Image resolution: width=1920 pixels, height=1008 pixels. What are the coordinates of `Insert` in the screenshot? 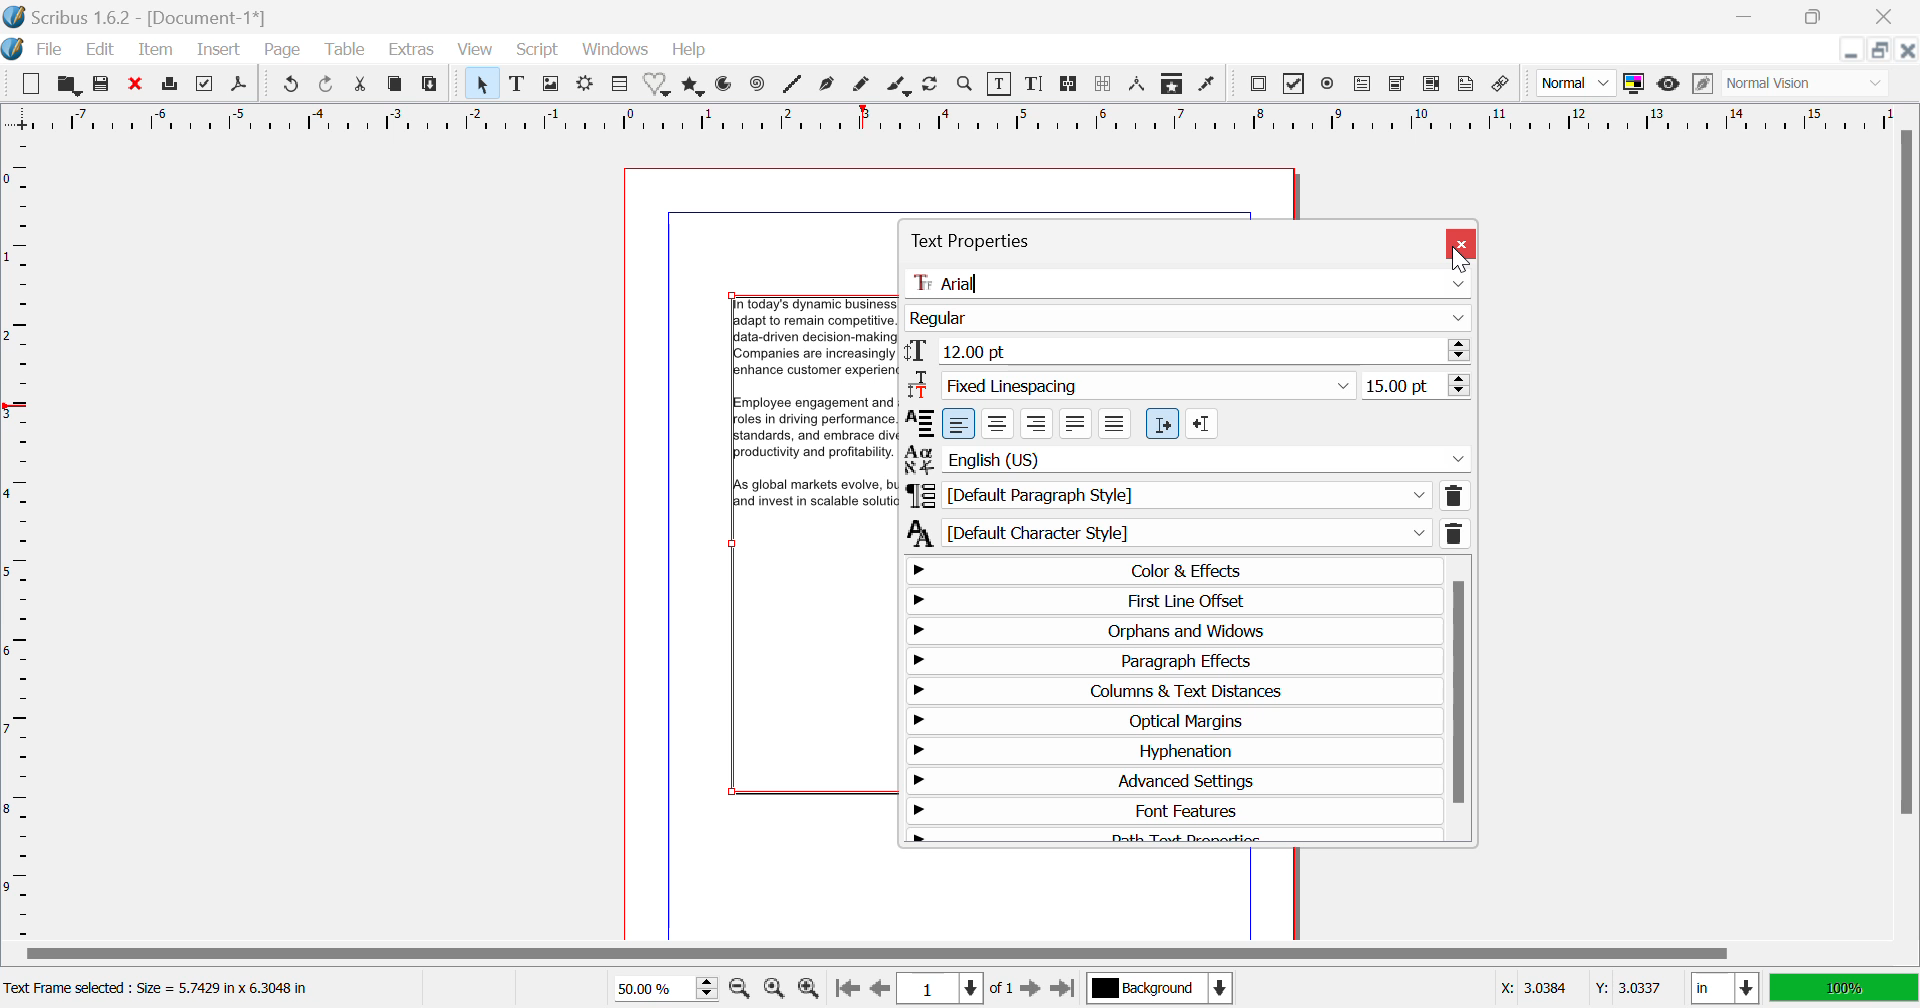 It's located at (221, 49).